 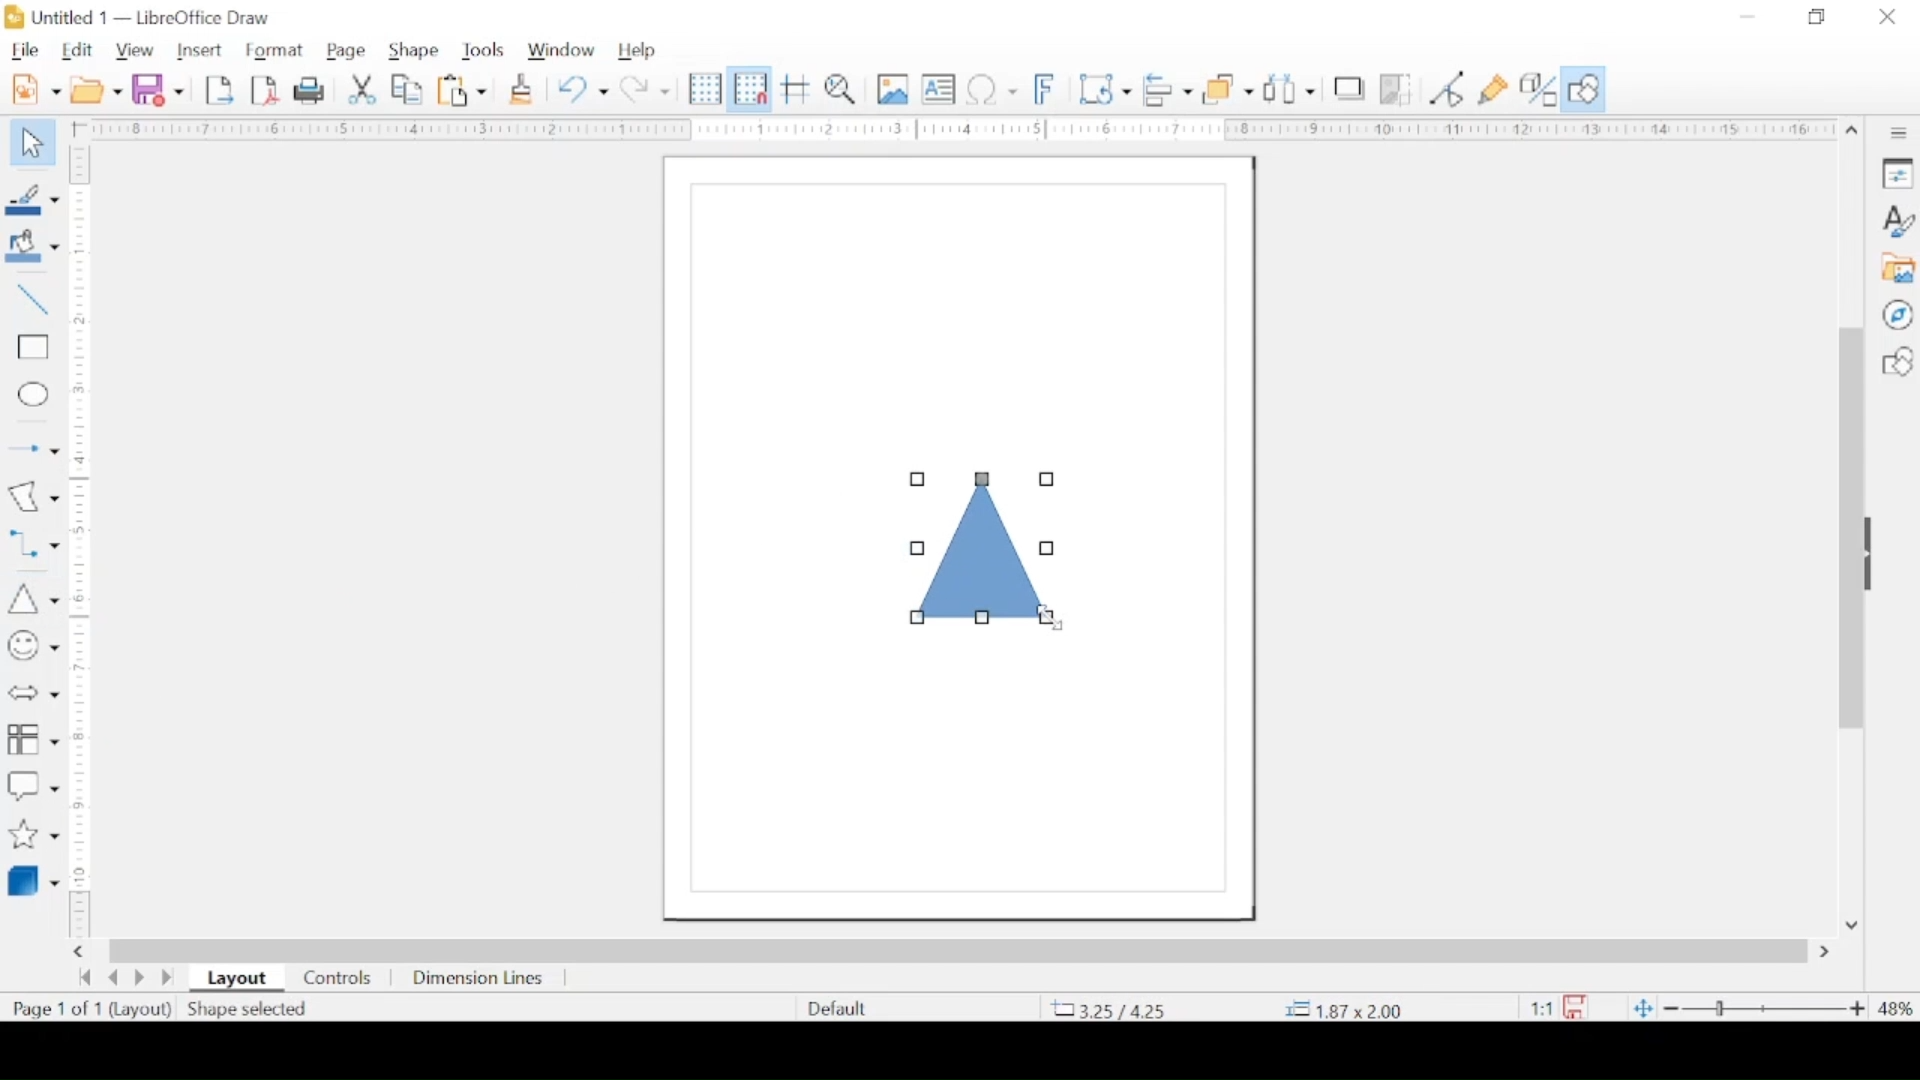 What do you see at coordinates (266, 91) in the screenshot?
I see `export directly as pdf` at bounding box center [266, 91].